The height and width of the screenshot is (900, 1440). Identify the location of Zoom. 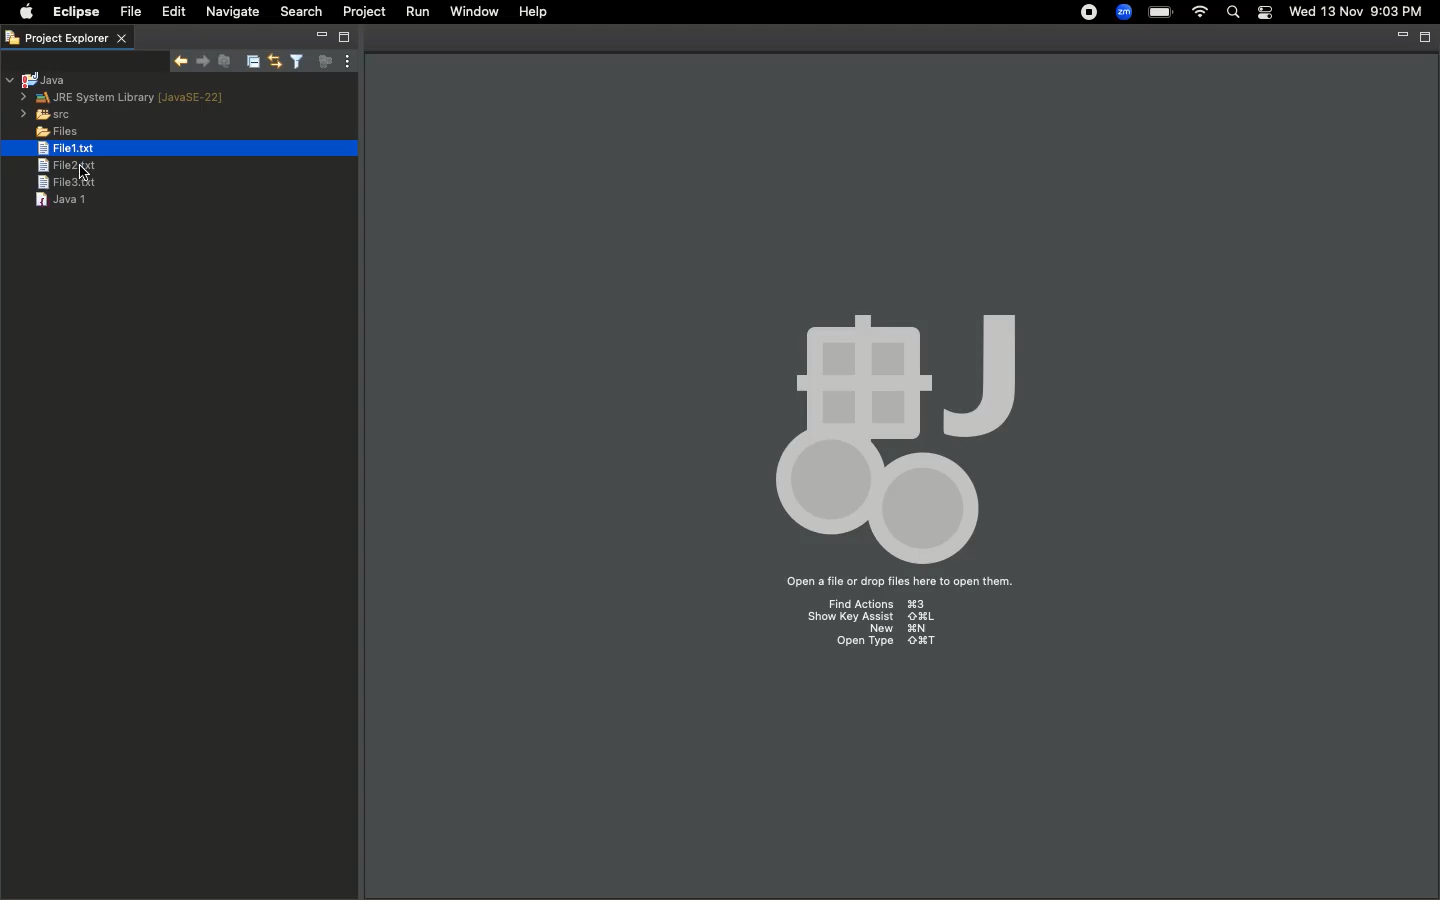
(1124, 12).